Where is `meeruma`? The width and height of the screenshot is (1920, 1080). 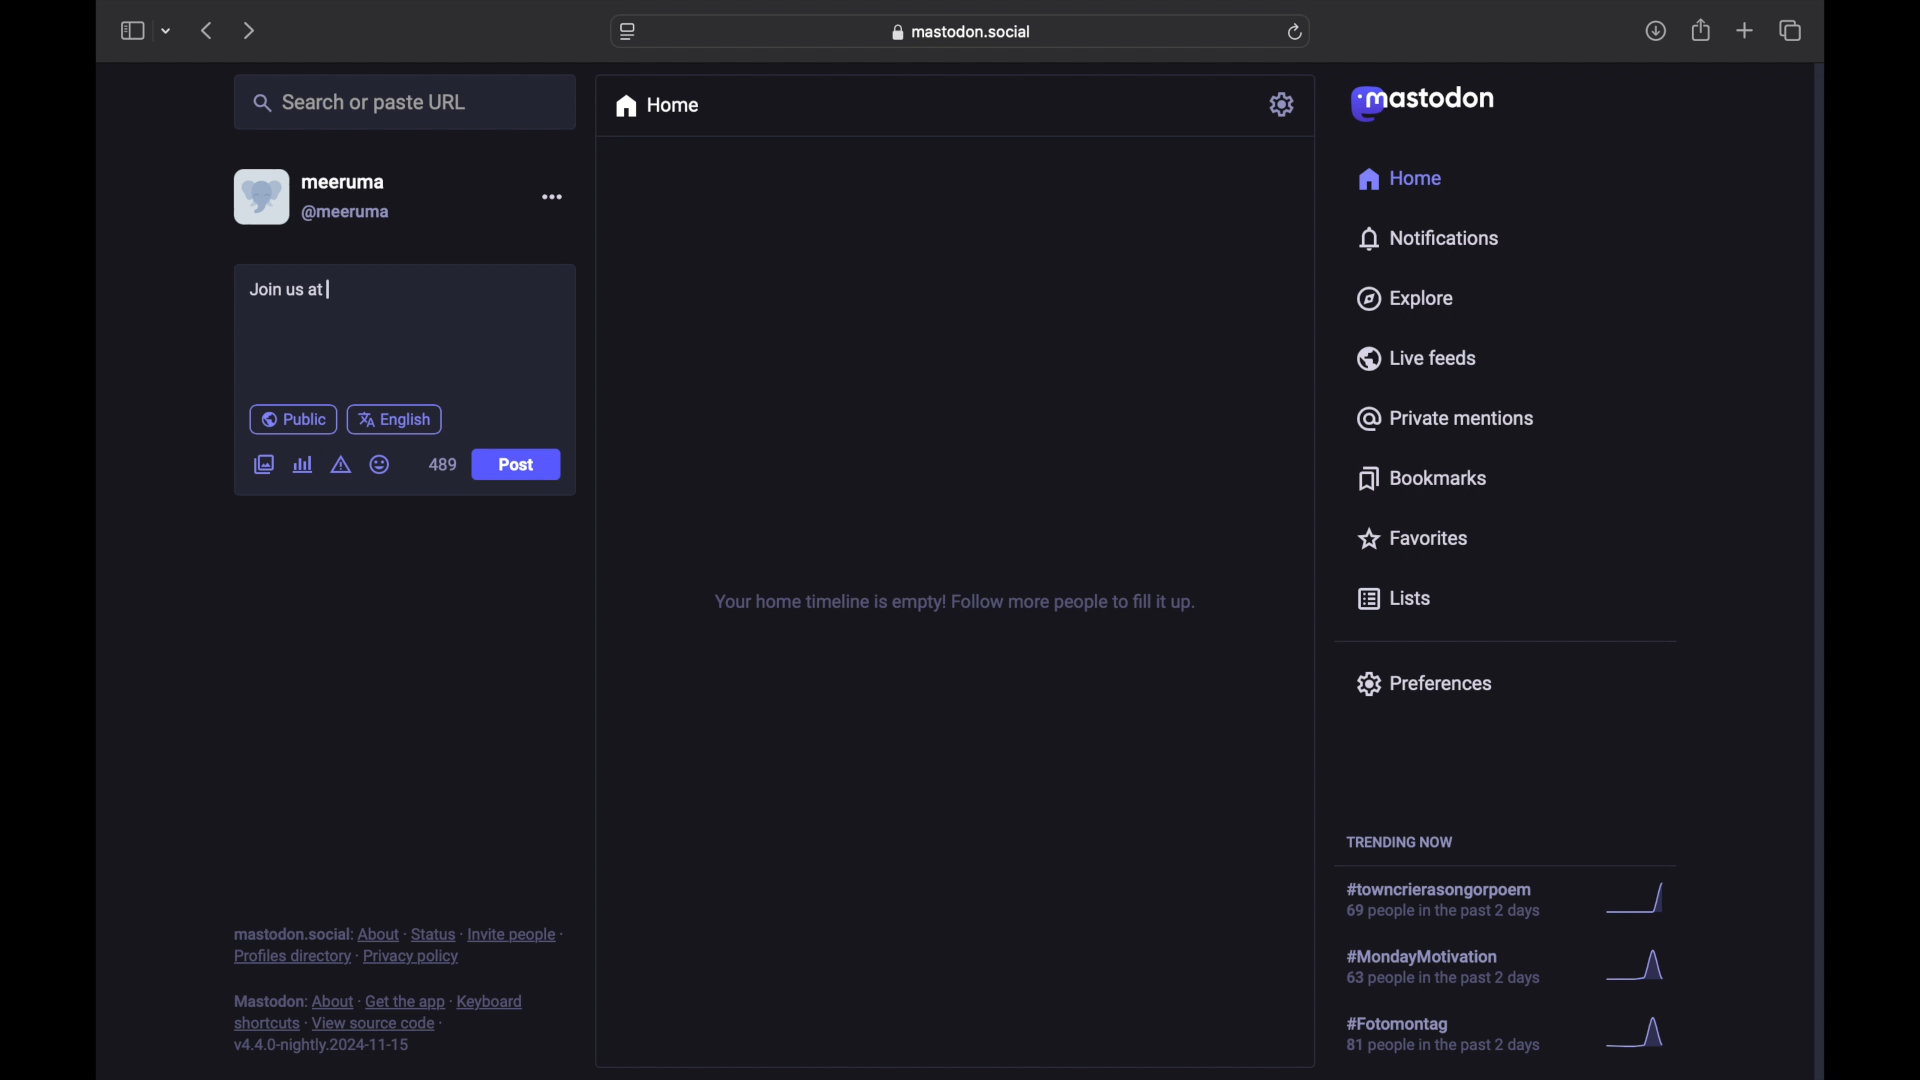 meeruma is located at coordinates (343, 181).